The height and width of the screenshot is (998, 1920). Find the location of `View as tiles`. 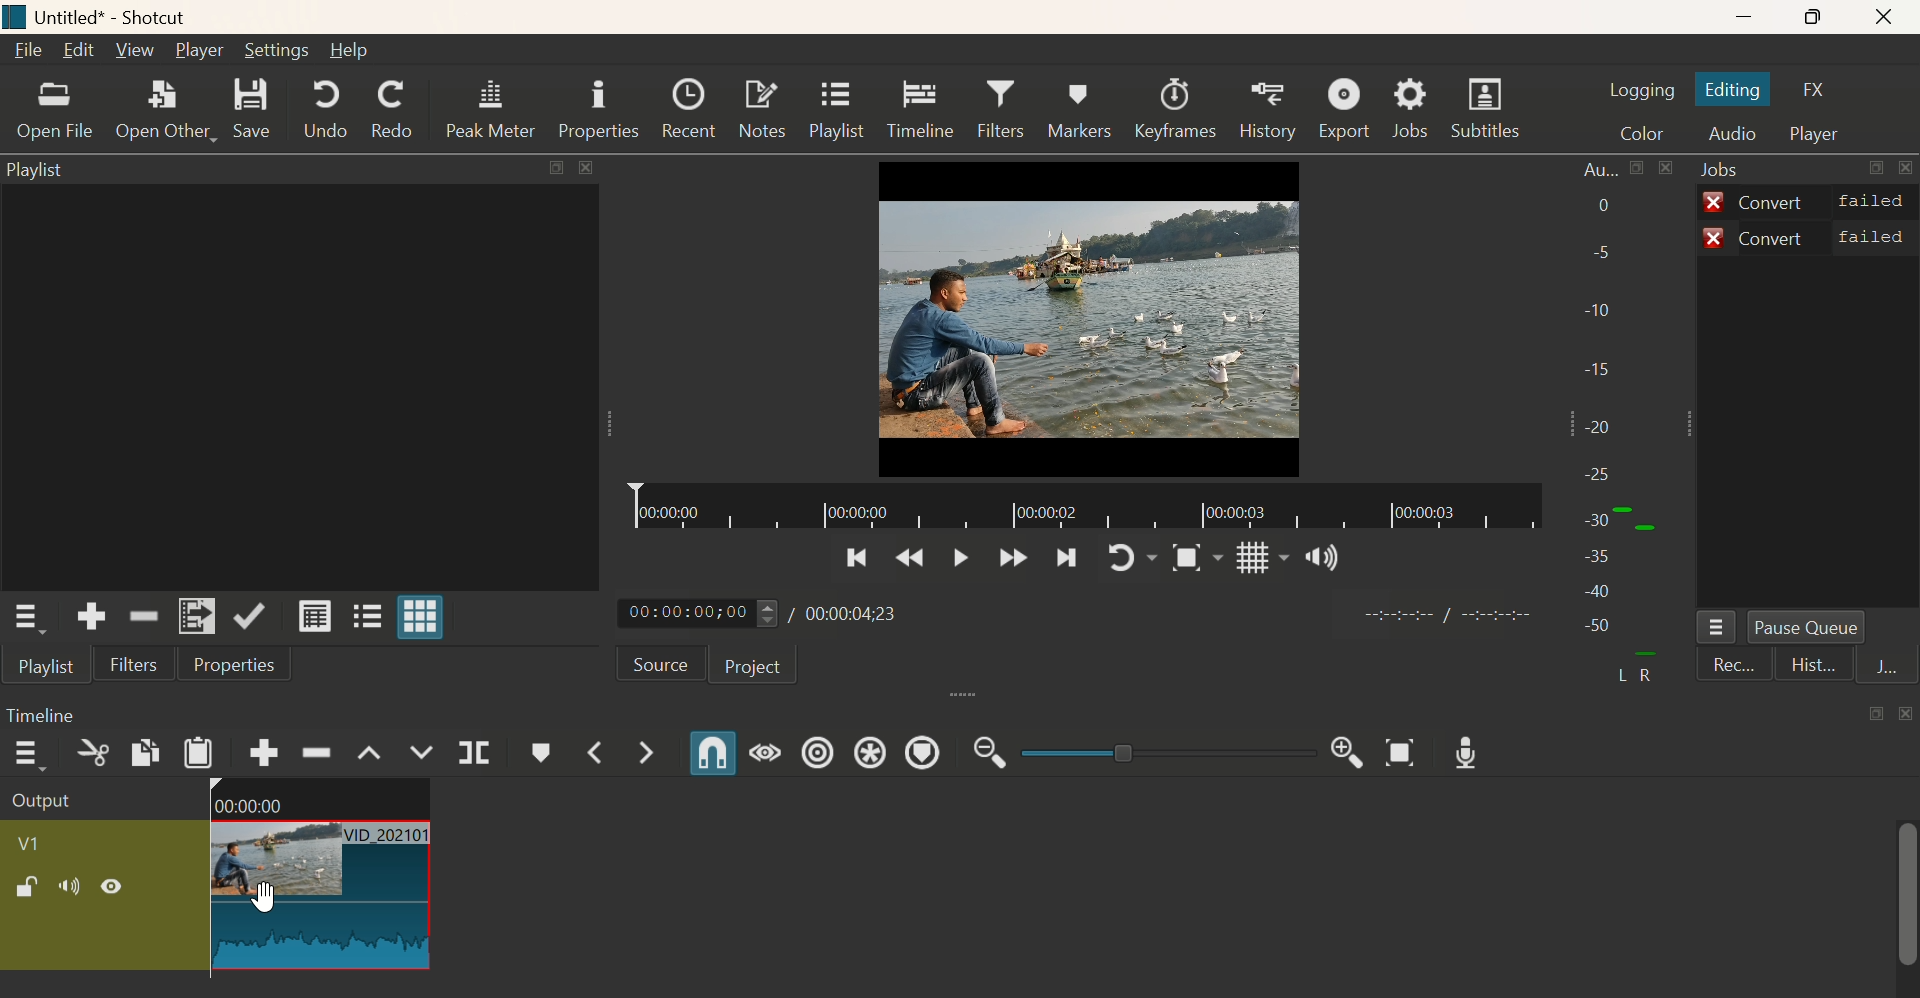

View as tiles is located at coordinates (369, 614).